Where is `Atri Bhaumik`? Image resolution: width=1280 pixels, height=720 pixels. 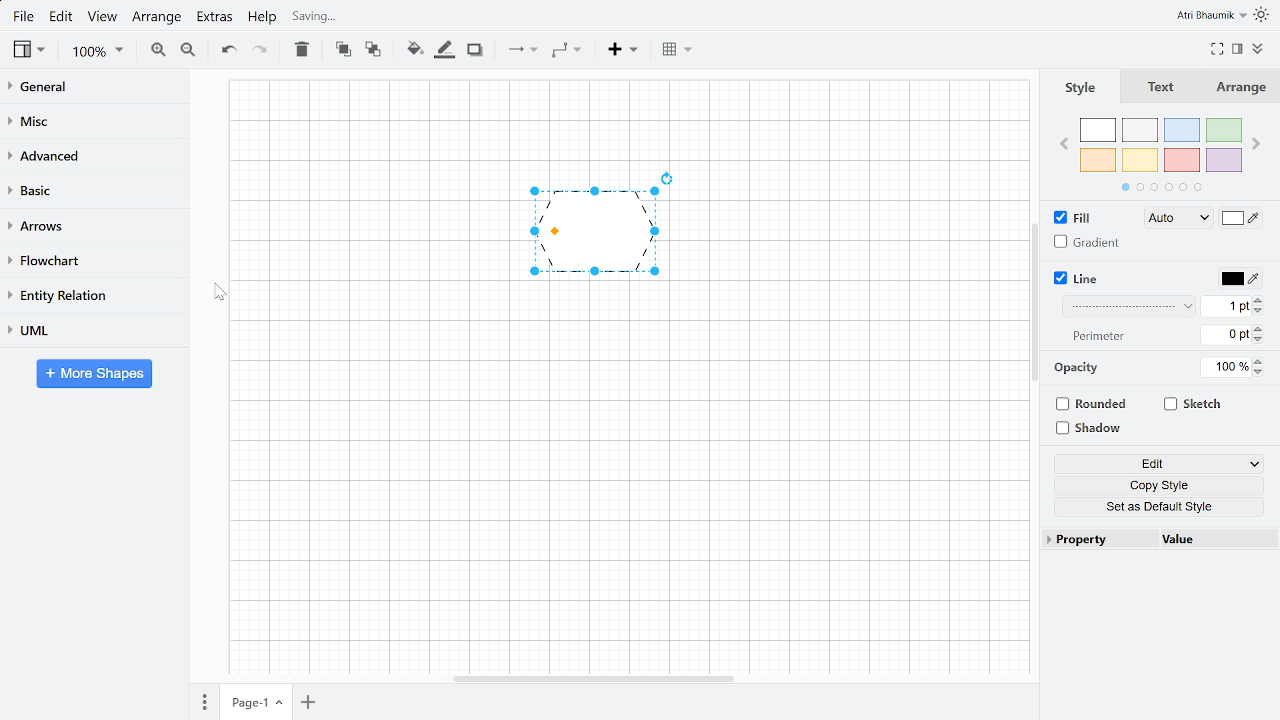 Atri Bhaumik is located at coordinates (1212, 15).